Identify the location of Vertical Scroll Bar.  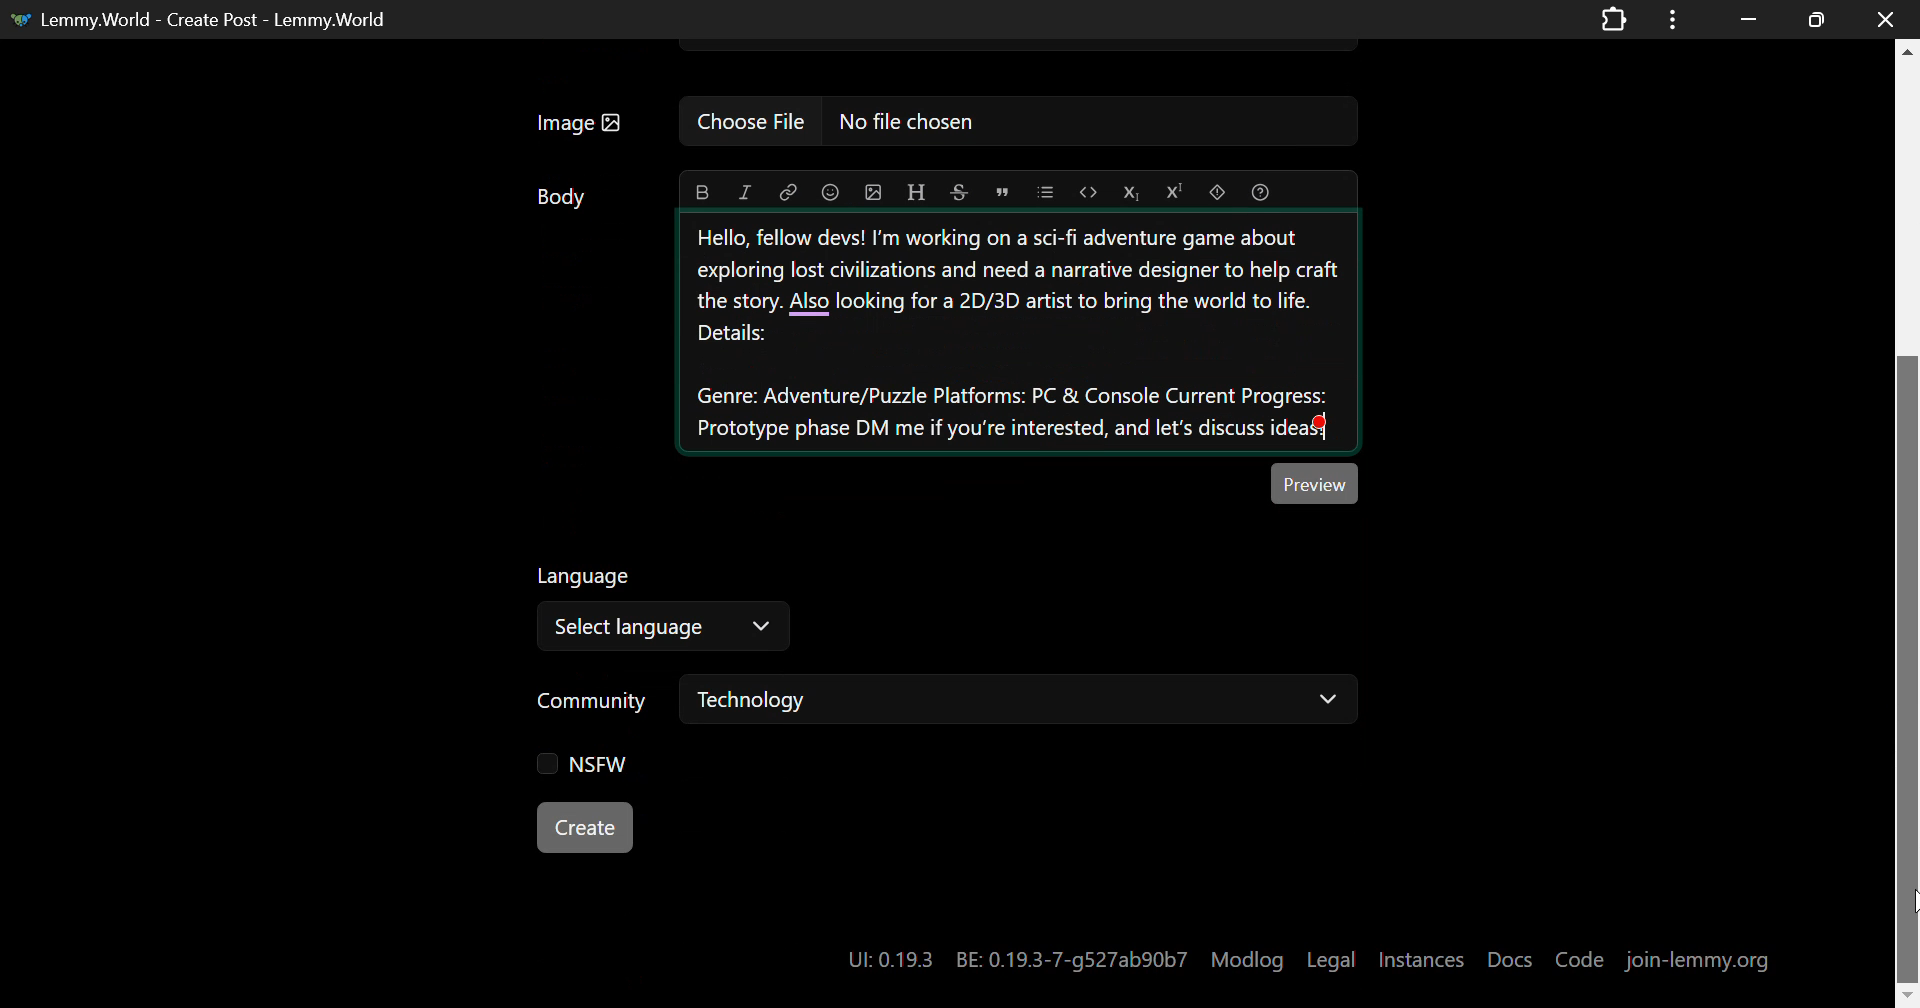
(1908, 523).